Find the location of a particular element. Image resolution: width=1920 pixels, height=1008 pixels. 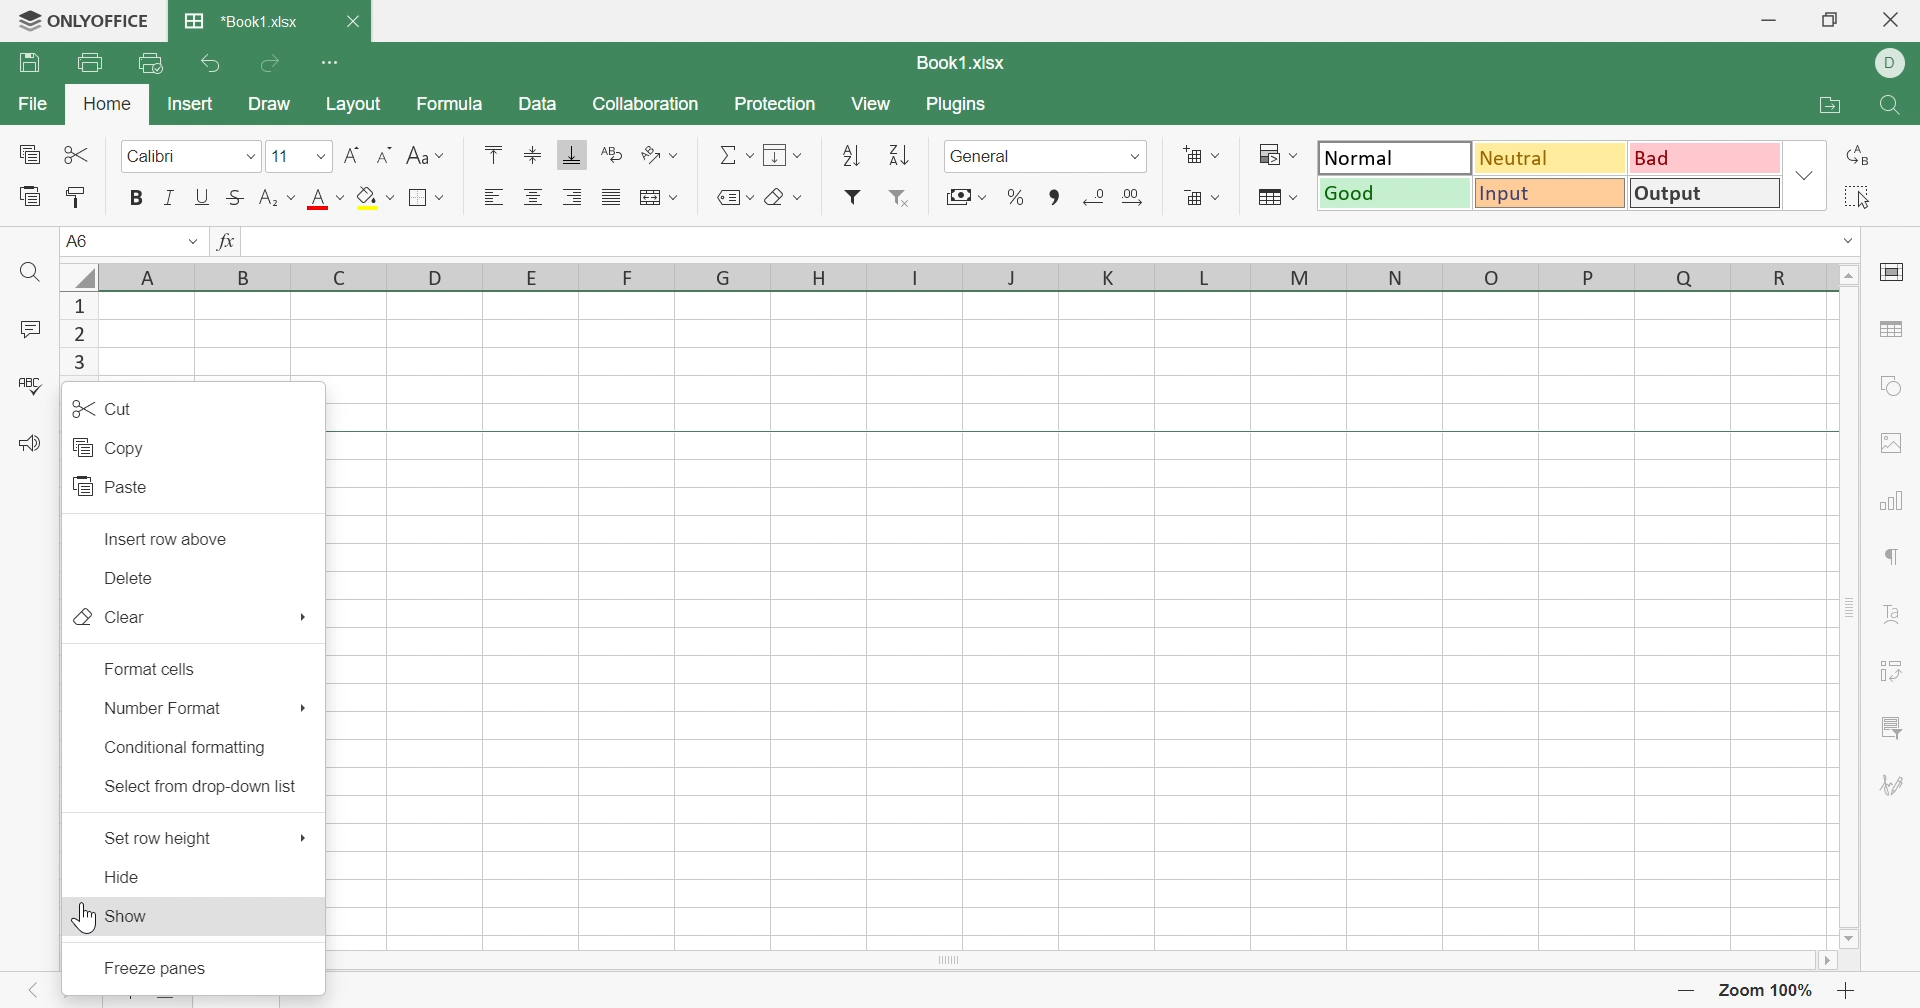

Signature settings is located at coordinates (1894, 786).